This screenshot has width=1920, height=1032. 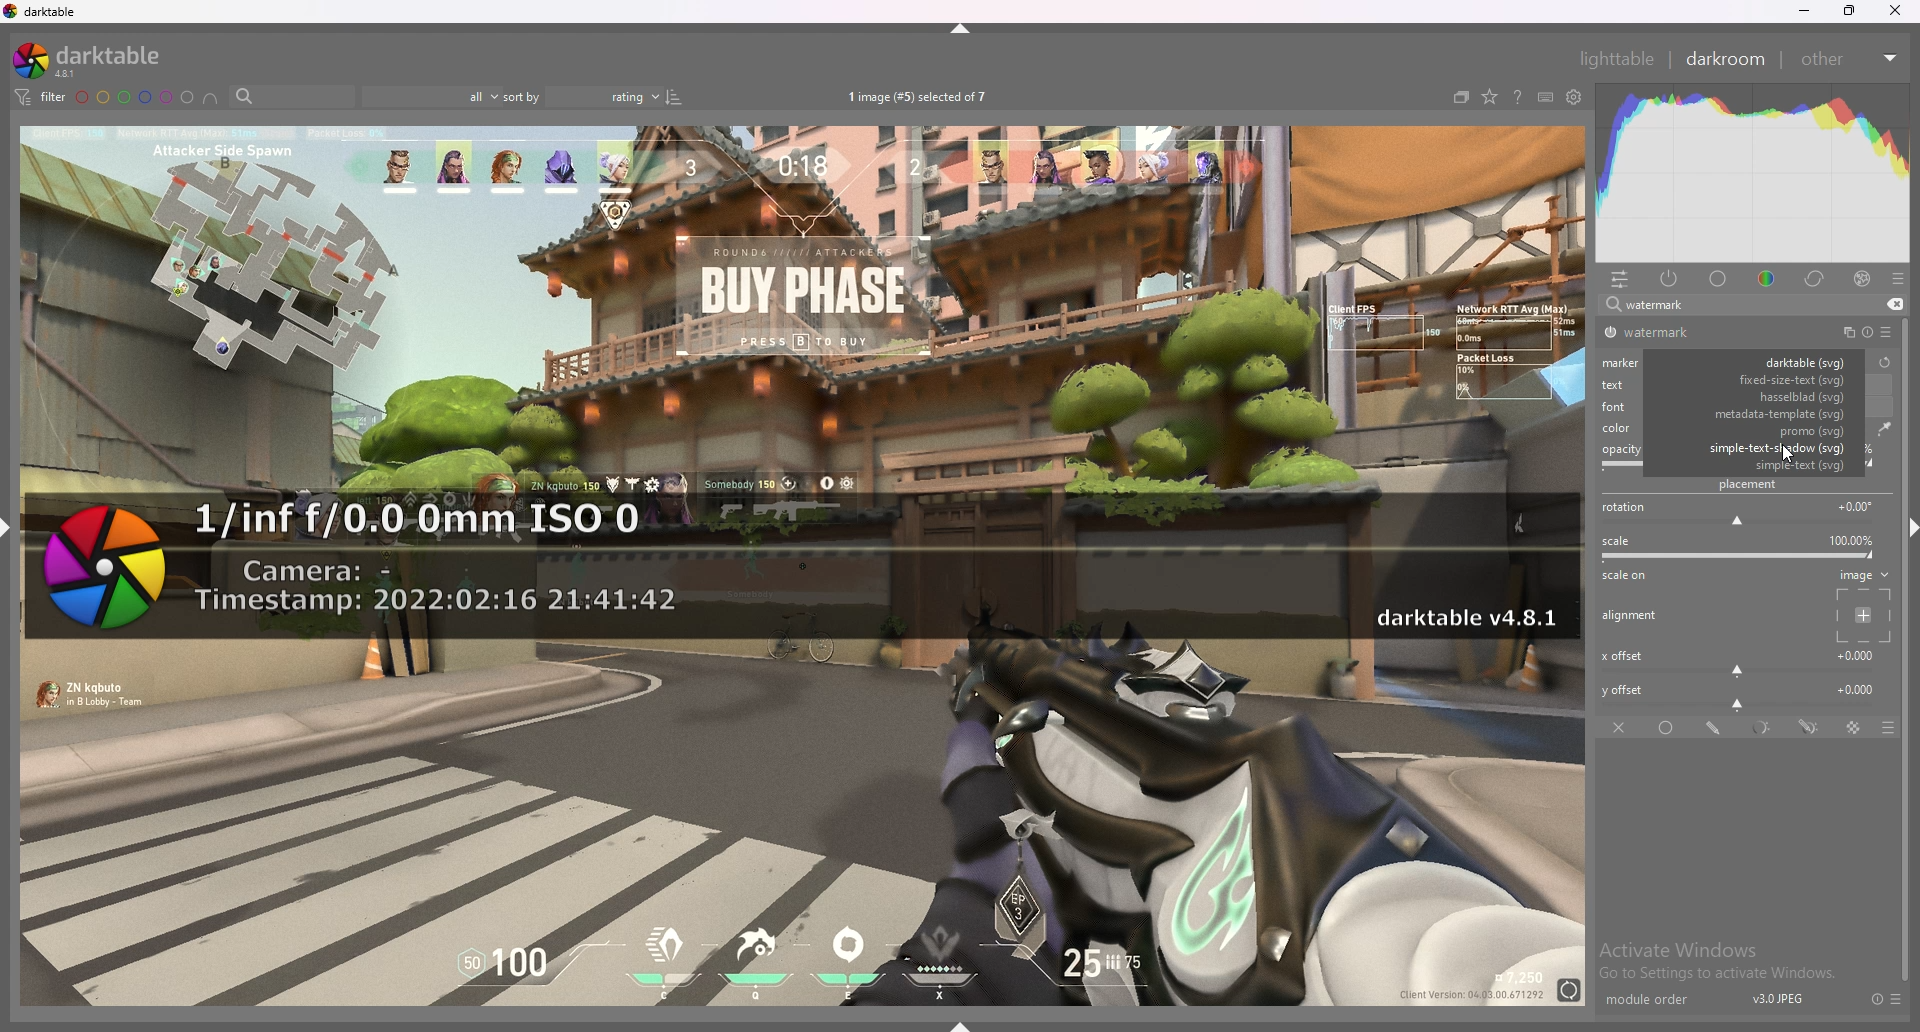 What do you see at coordinates (968, 1021) in the screenshot?
I see `show` at bounding box center [968, 1021].